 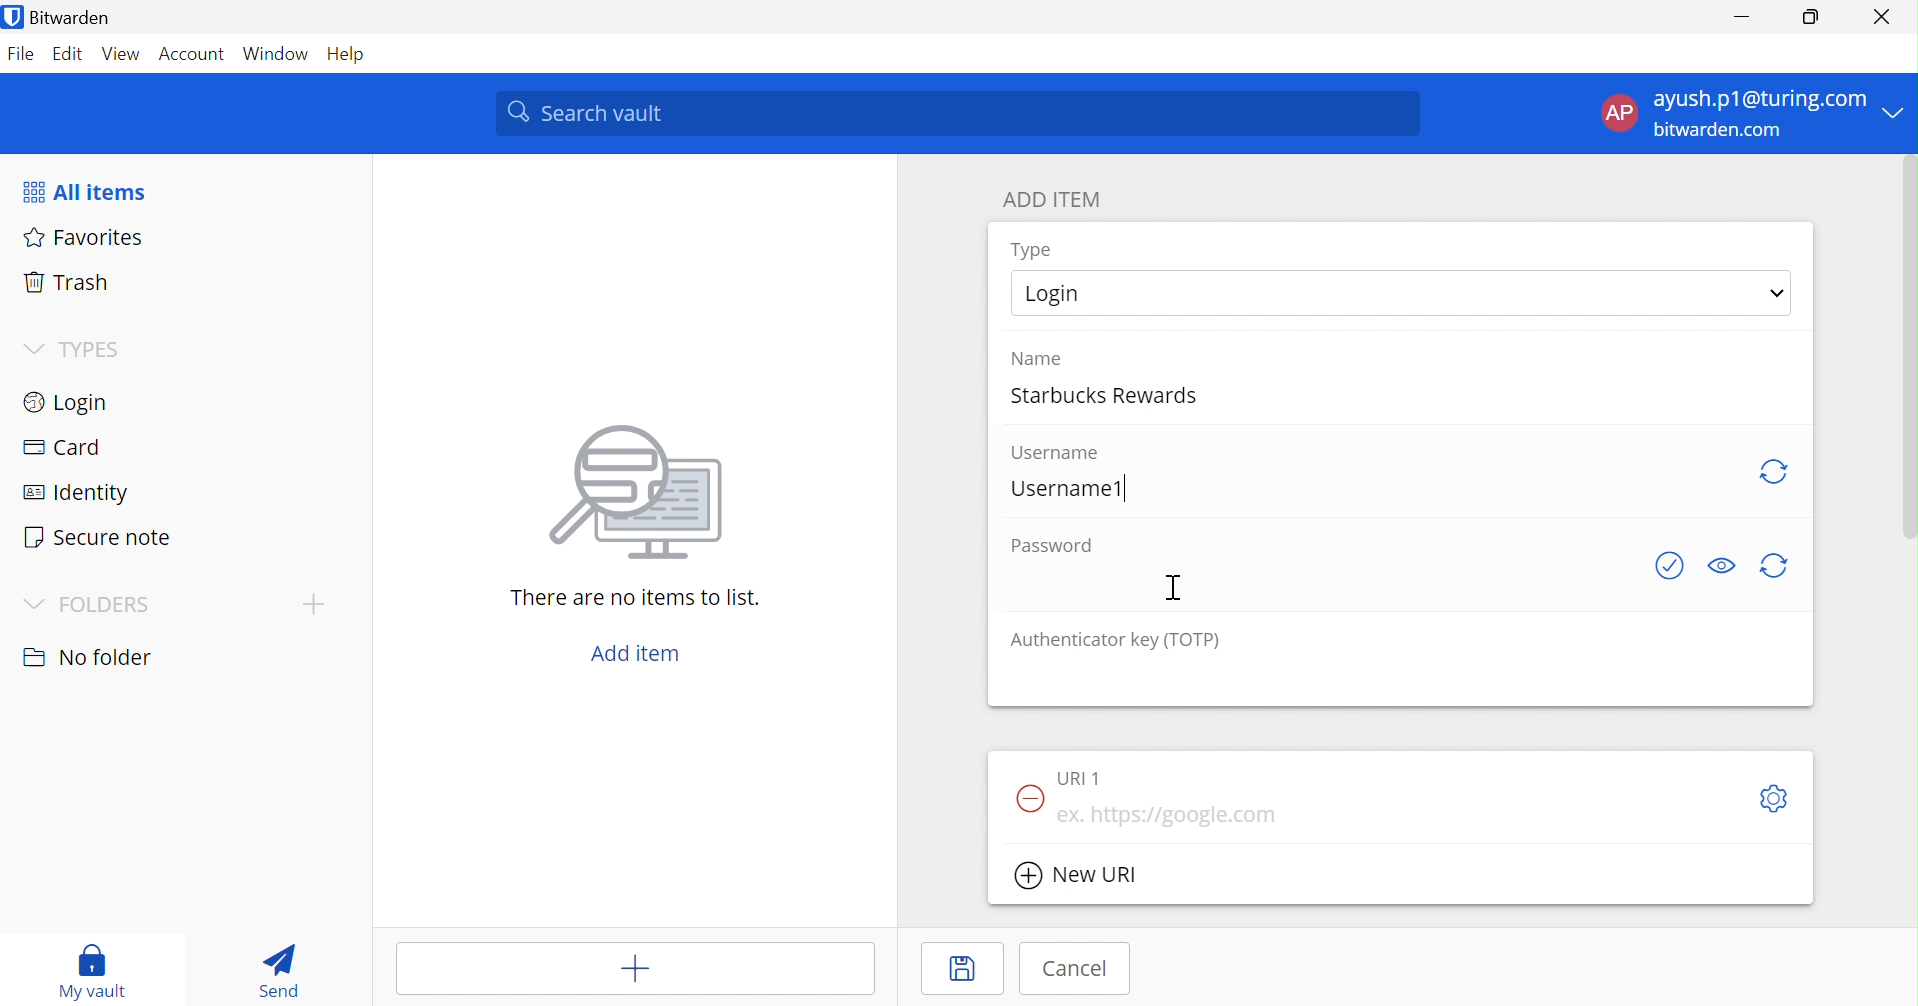 I want to click on bitwarden.com, so click(x=1720, y=131).